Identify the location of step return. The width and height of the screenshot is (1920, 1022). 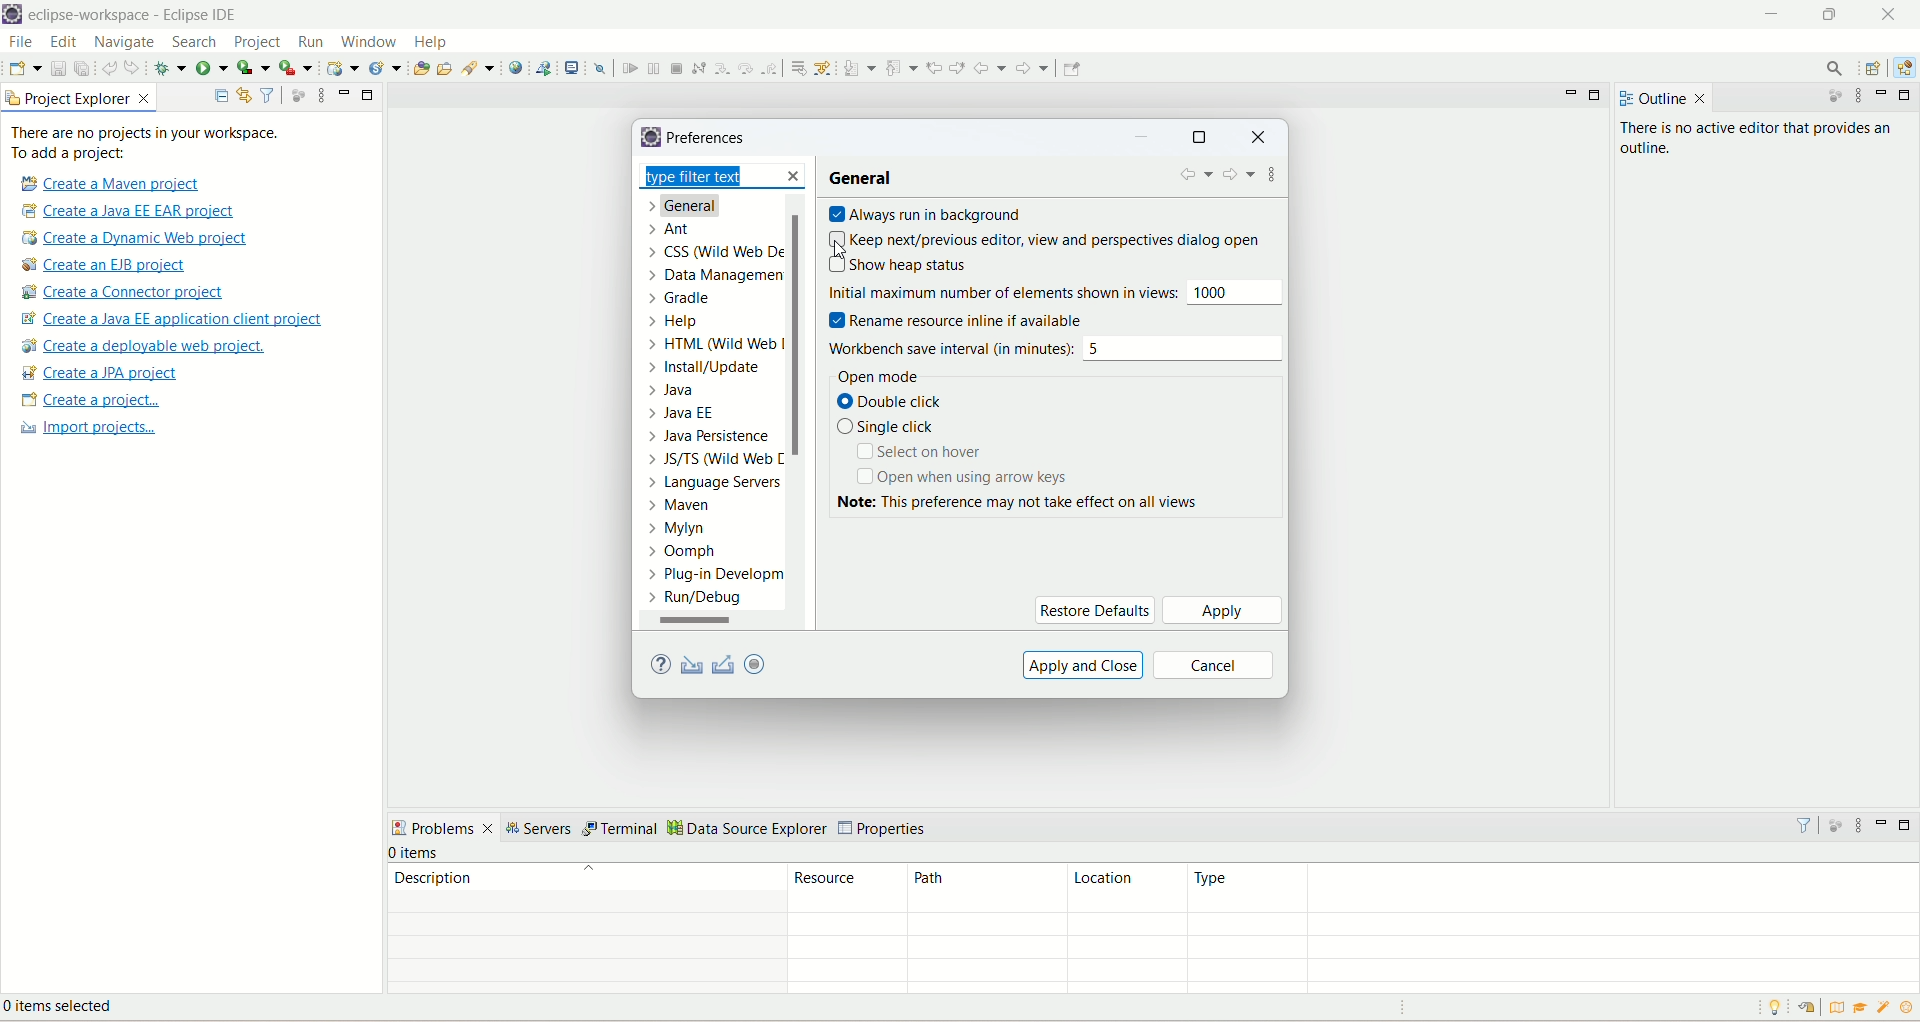
(771, 69).